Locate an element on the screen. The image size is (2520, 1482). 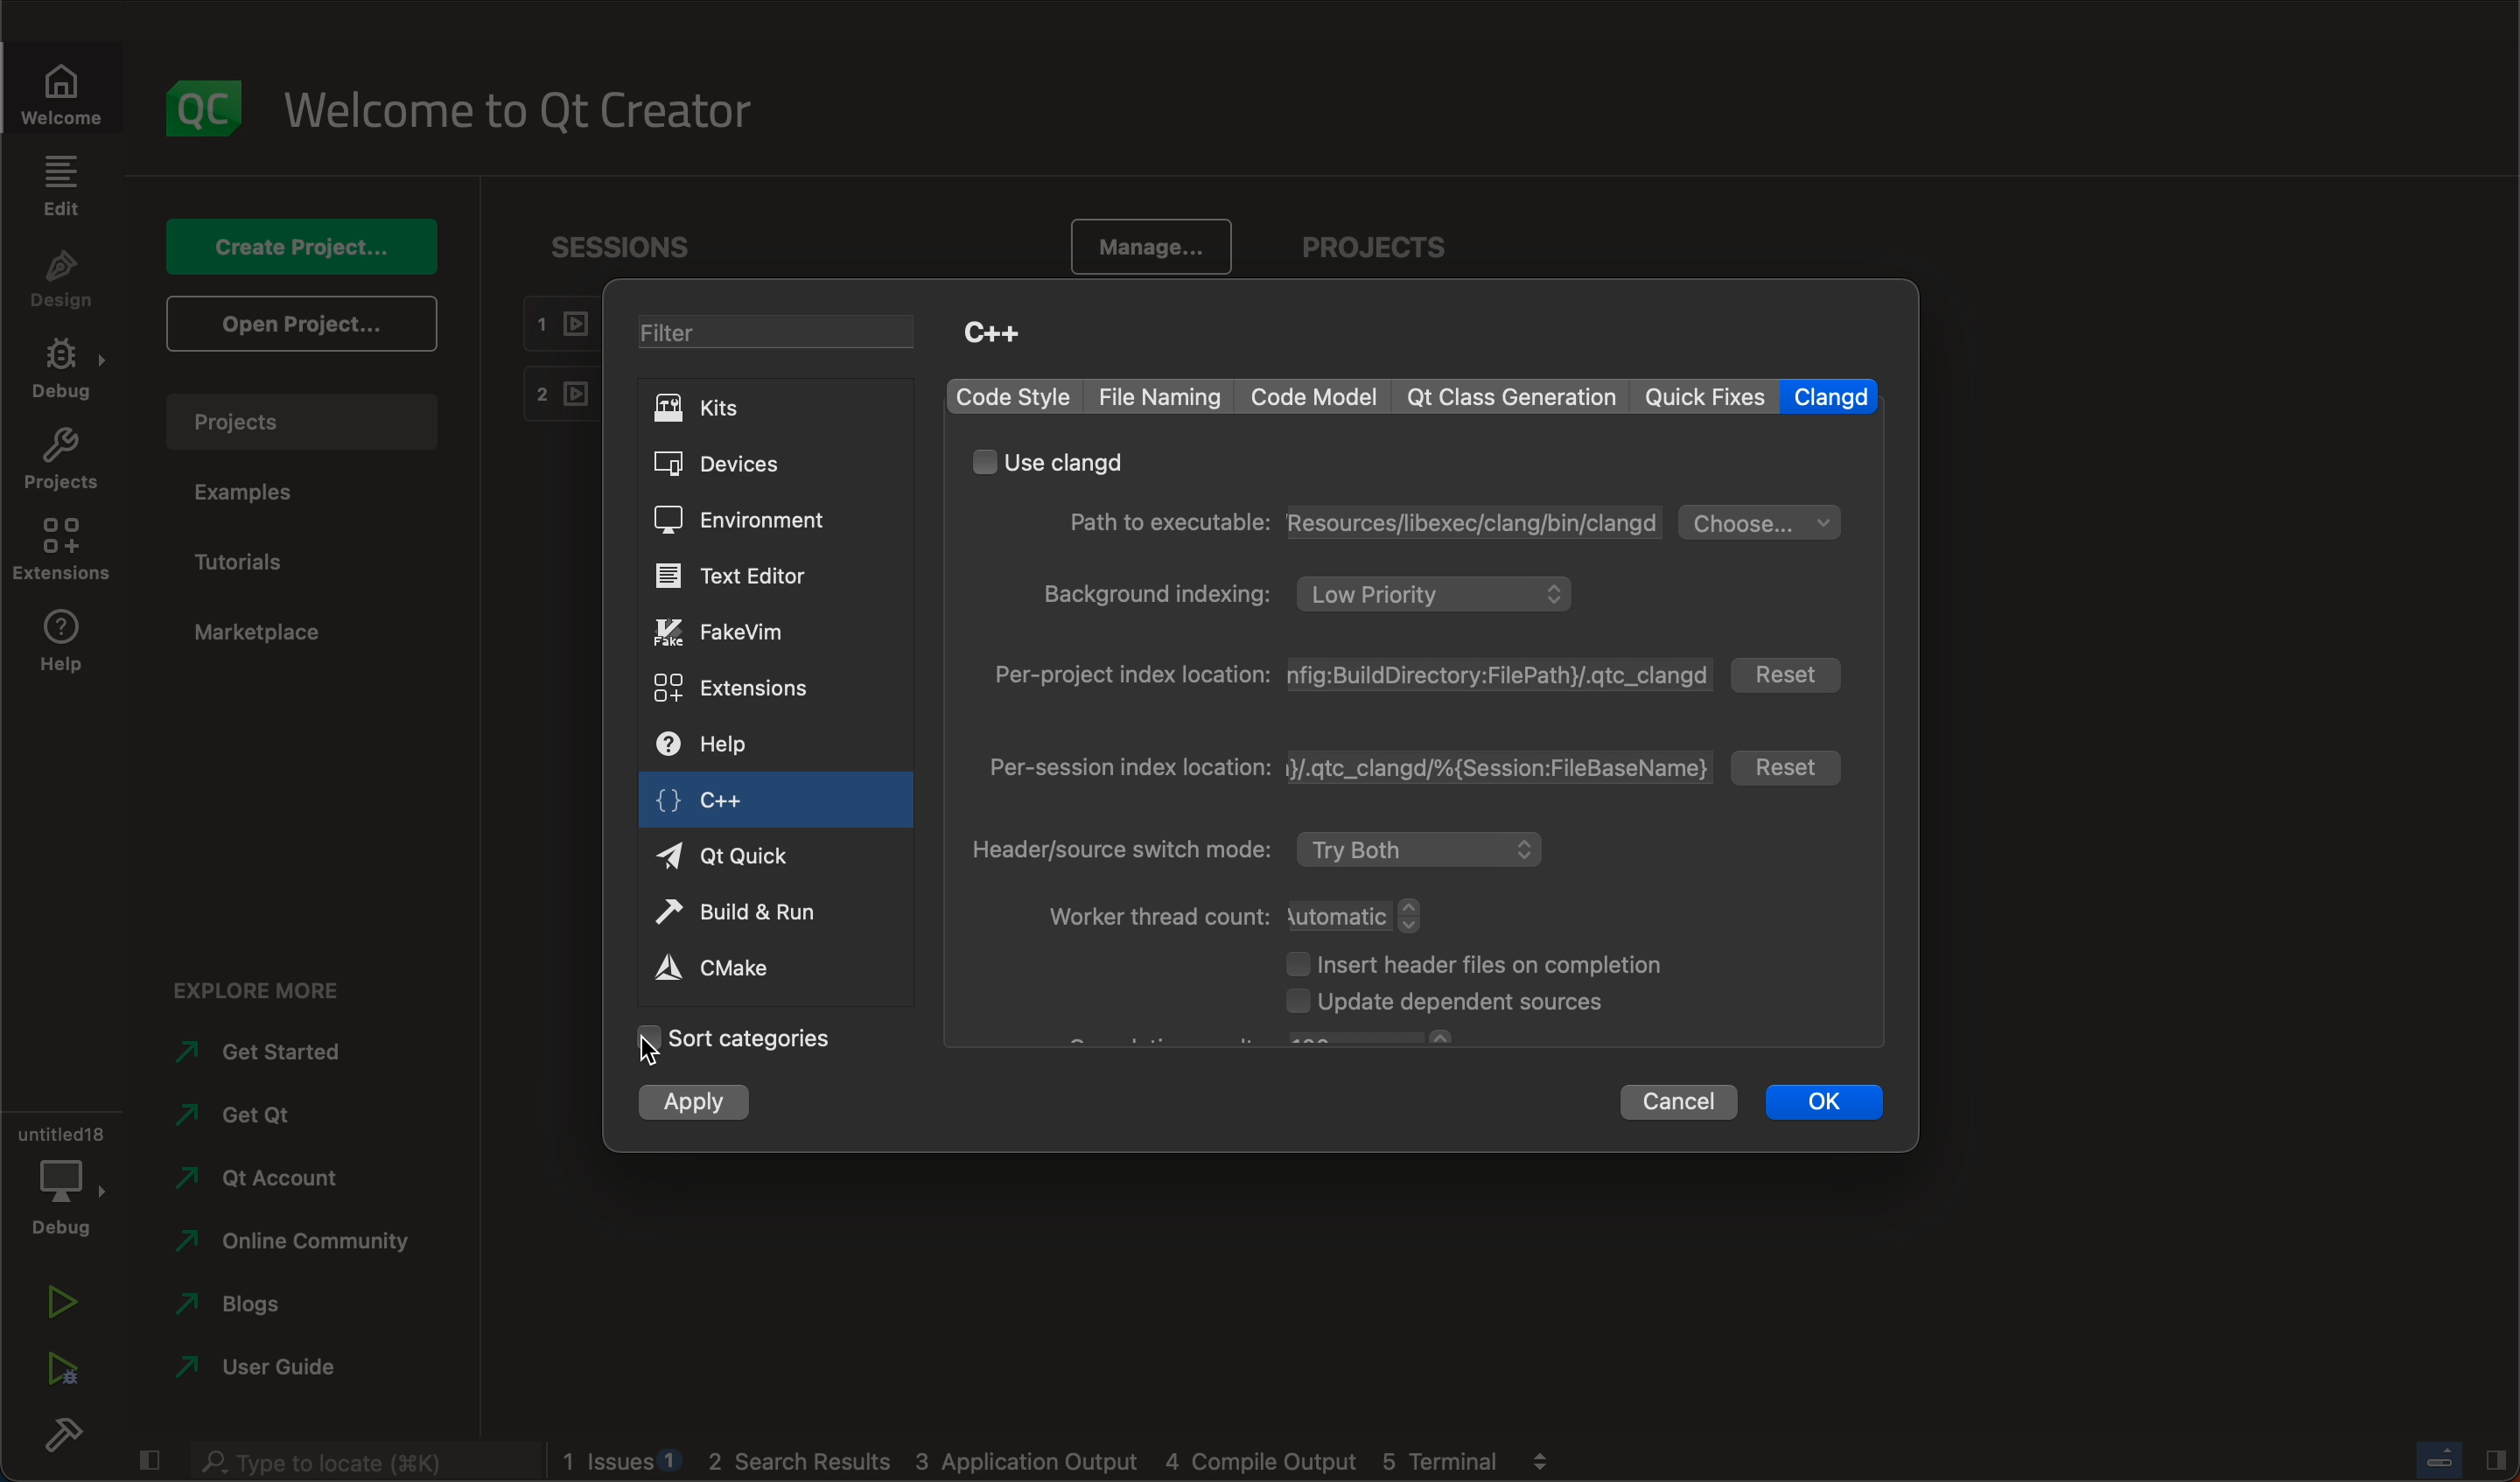
community is located at coordinates (301, 1241).